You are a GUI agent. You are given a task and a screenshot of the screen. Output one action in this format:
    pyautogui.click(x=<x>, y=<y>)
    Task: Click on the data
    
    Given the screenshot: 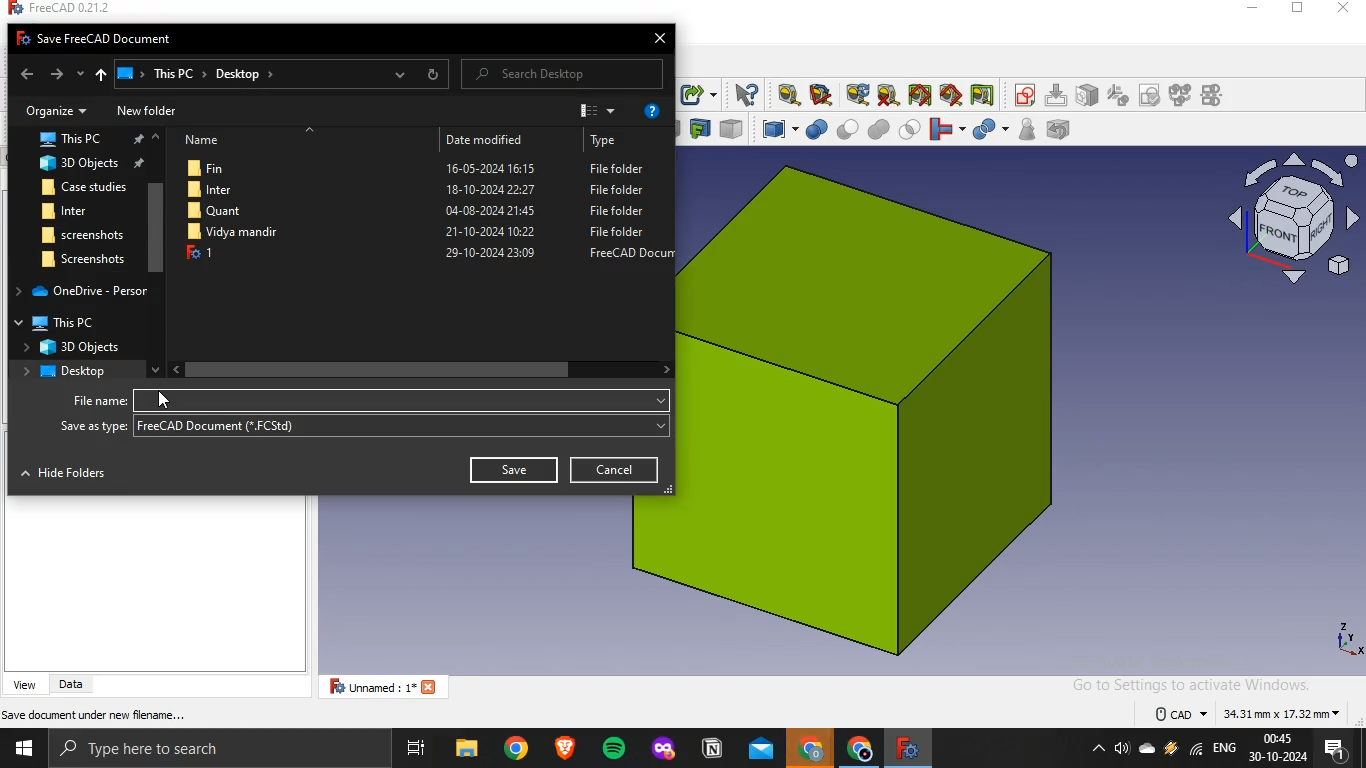 What is the action you would take?
    pyautogui.click(x=76, y=684)
    